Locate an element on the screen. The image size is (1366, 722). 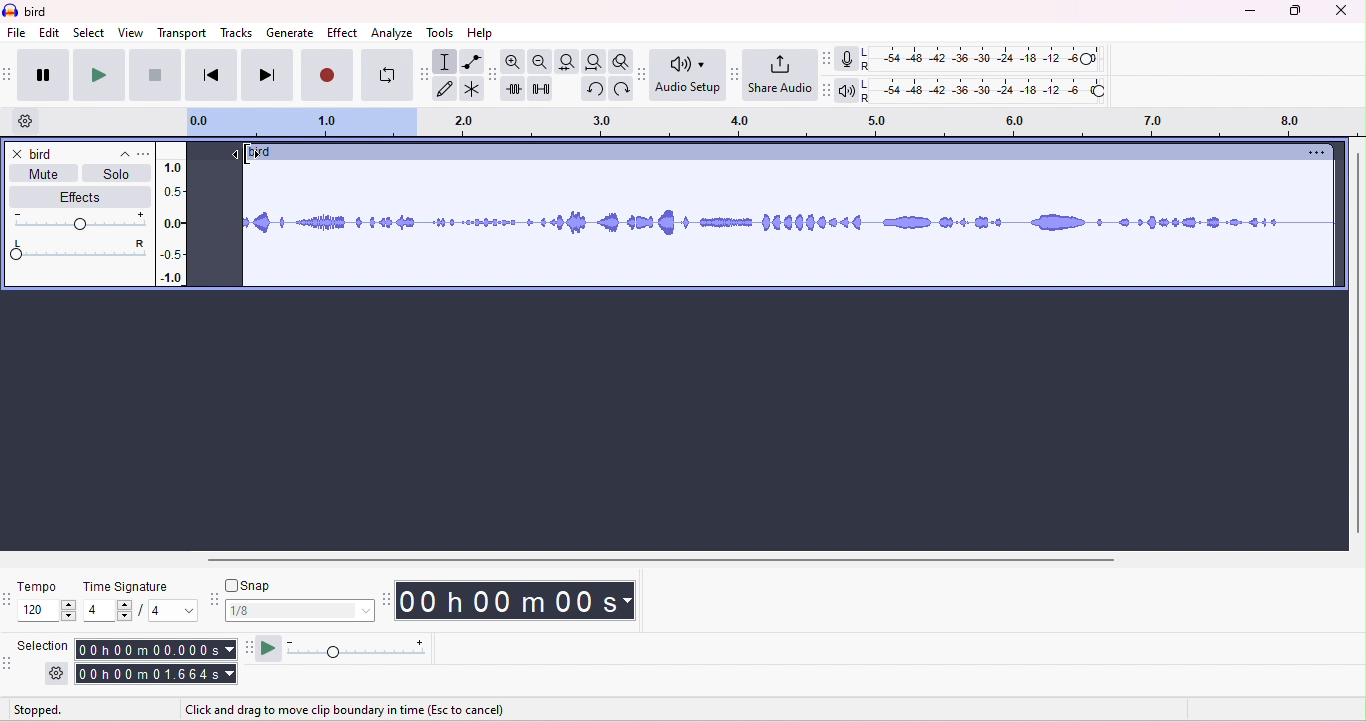
envelop is located at coordinates (470, 60).